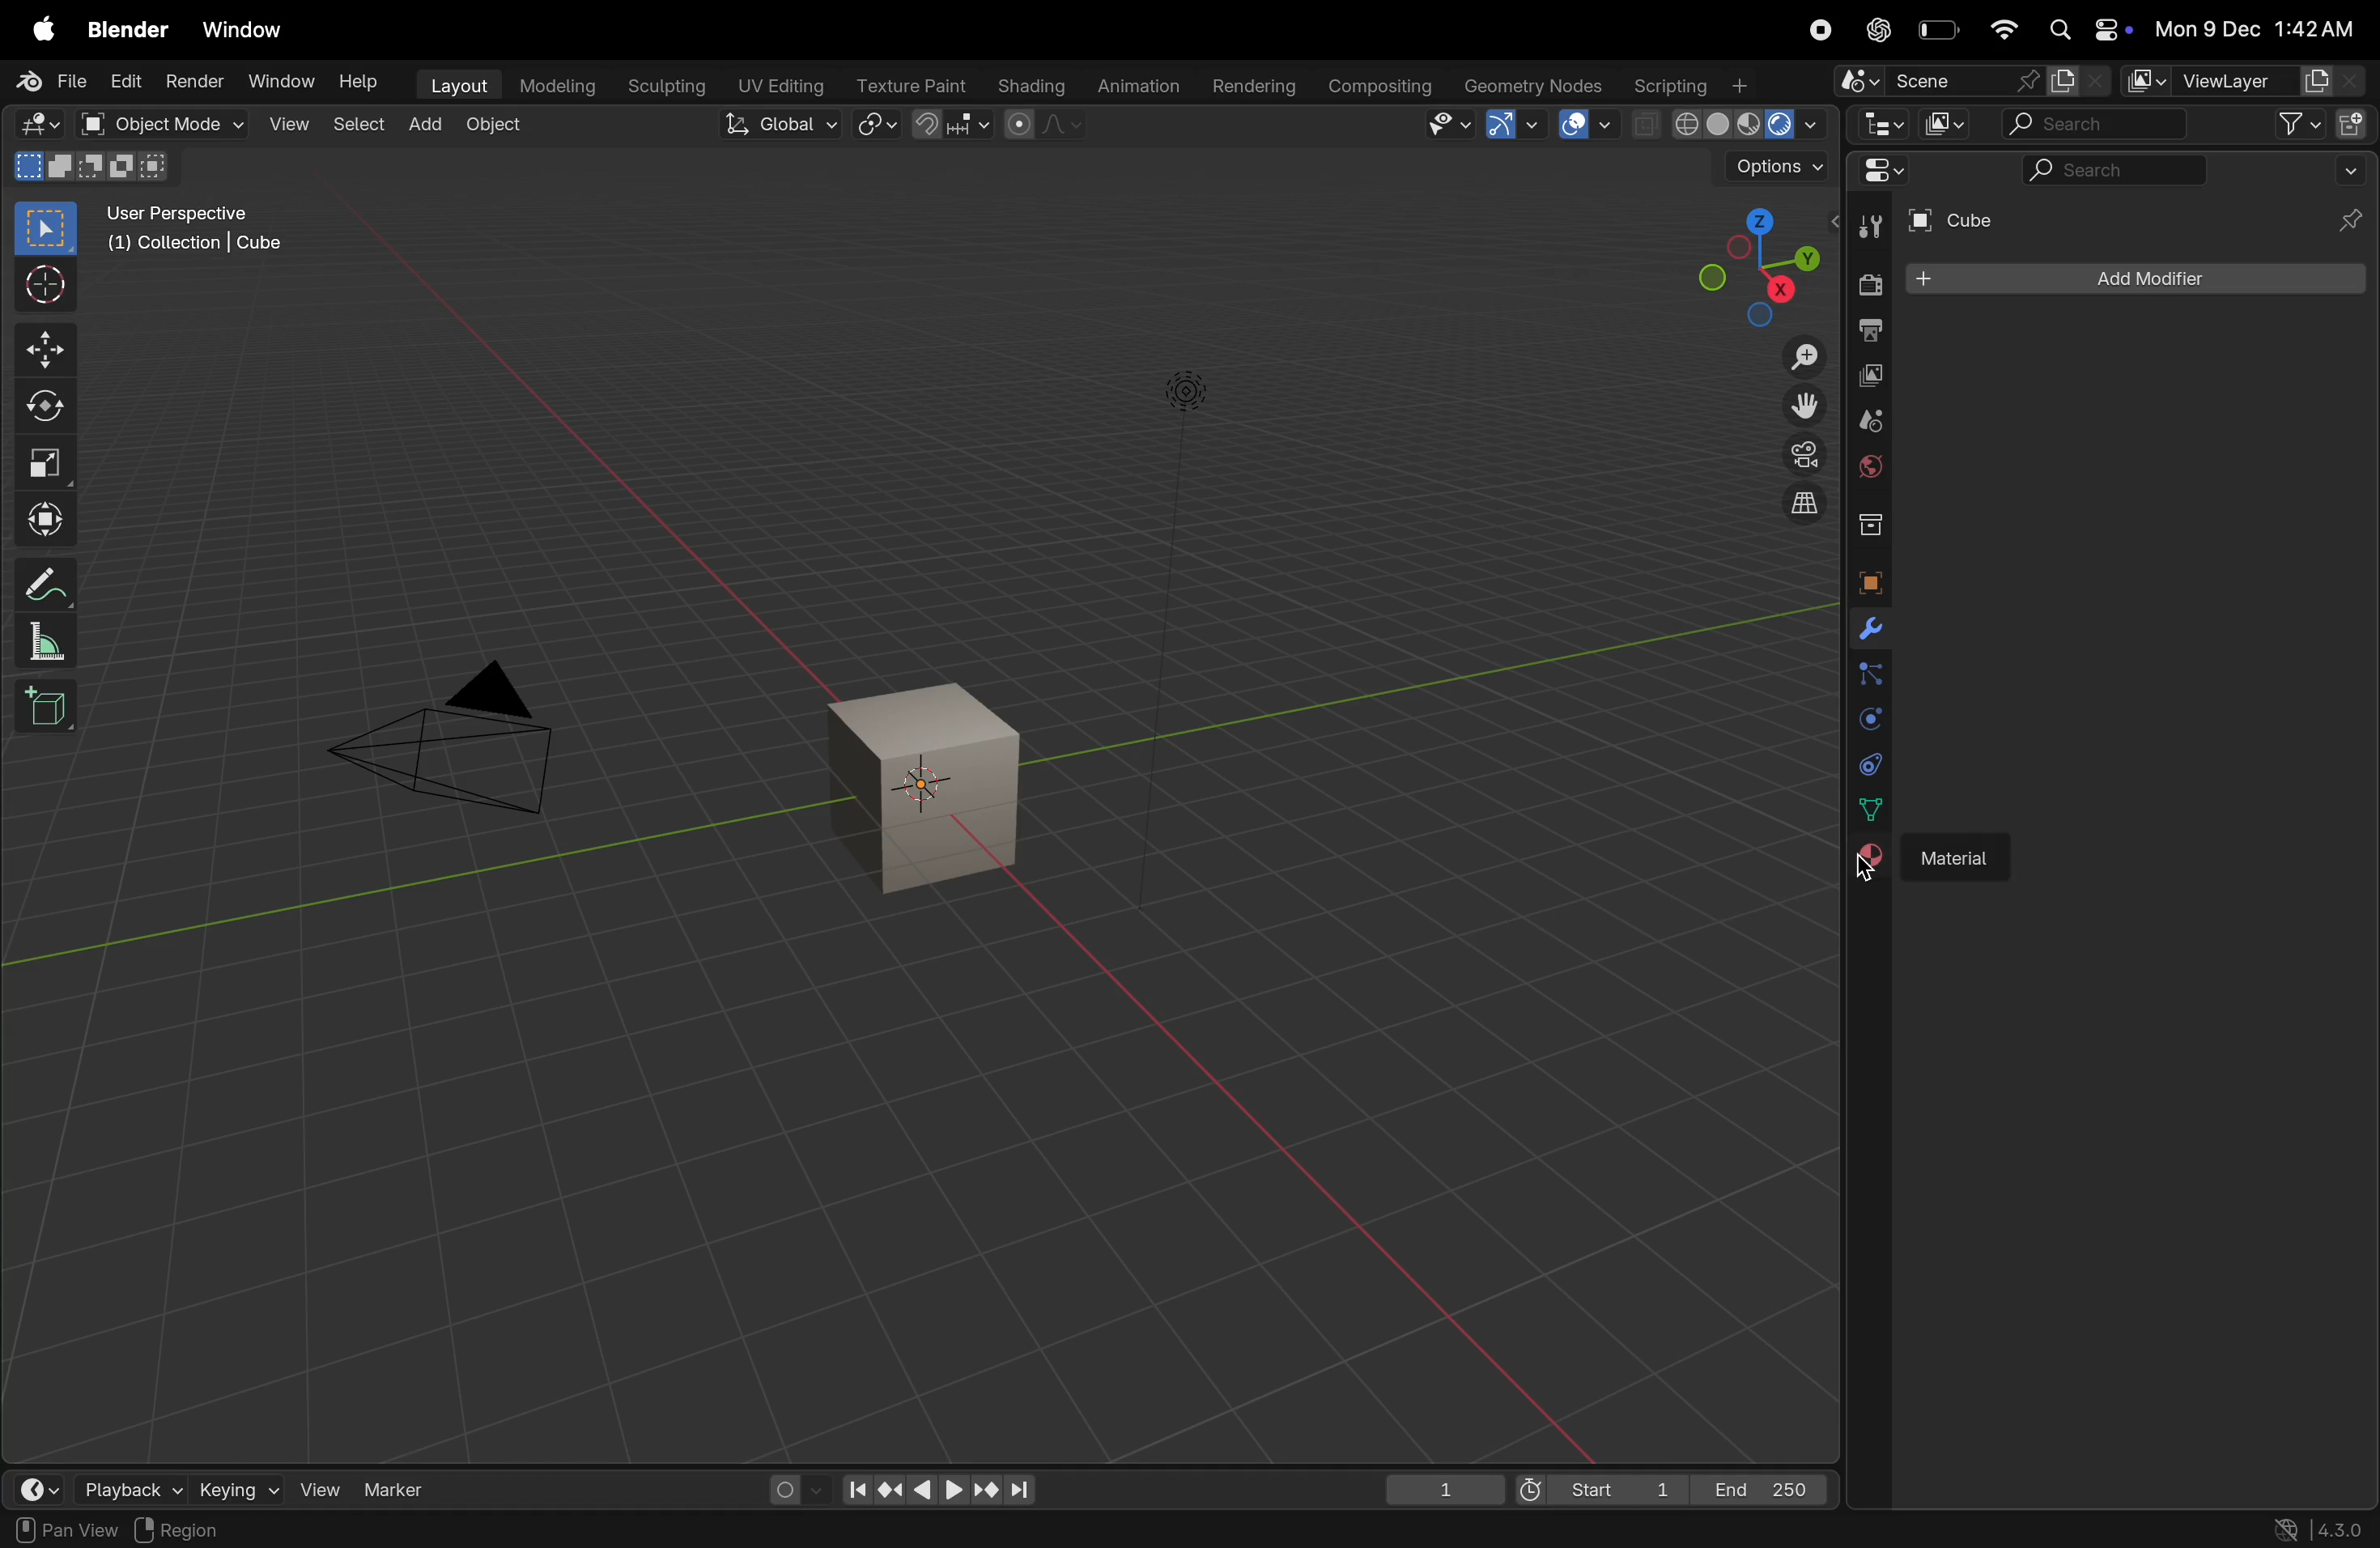  What do you see at coordinates (39, 585) in the screenshot?
I see `annotate` at bounding box center [39, 585].